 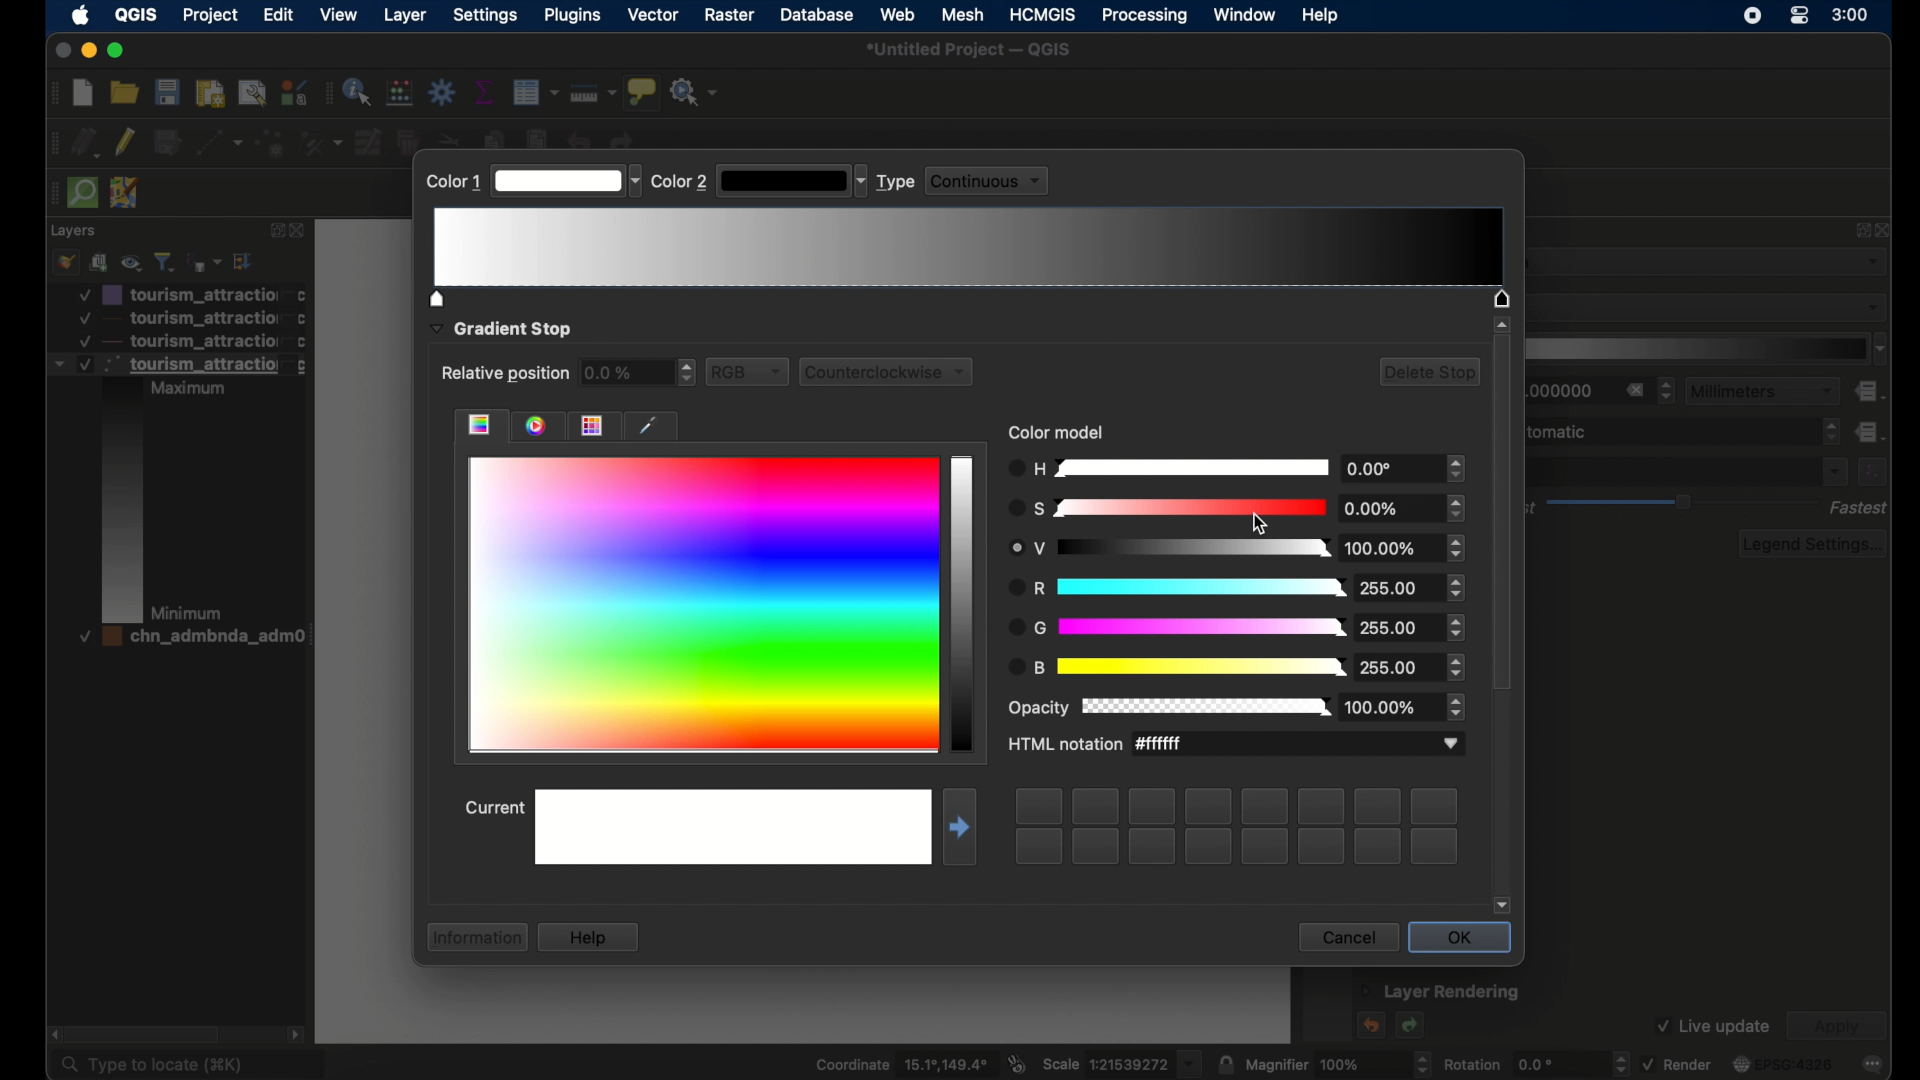 What do you see at coordinates (271, 141) in the screenshot?
I see `add point features` at bounding box center [271, 141].